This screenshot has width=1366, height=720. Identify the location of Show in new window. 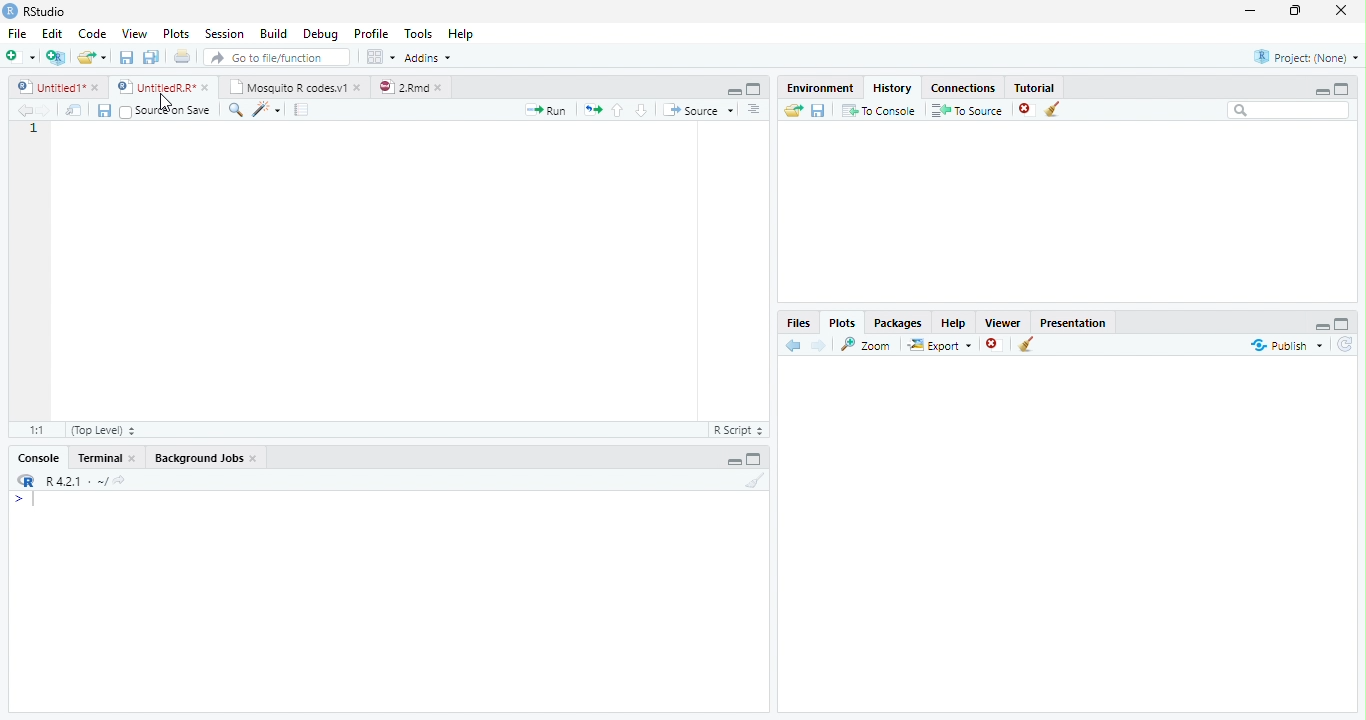
(76, 110).